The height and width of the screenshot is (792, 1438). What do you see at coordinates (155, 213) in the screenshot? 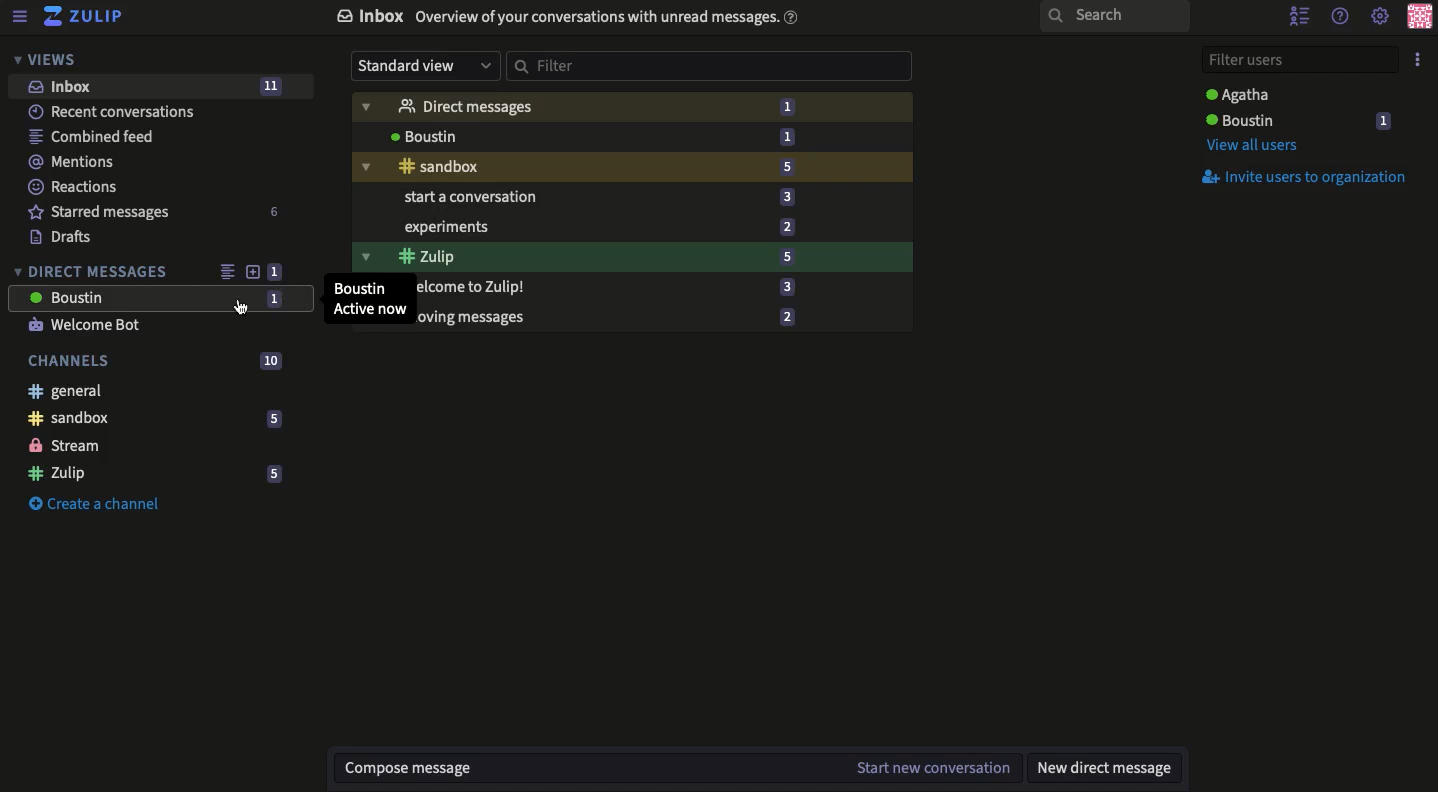
I see `Starred messages` at bounding box center [155, 213].